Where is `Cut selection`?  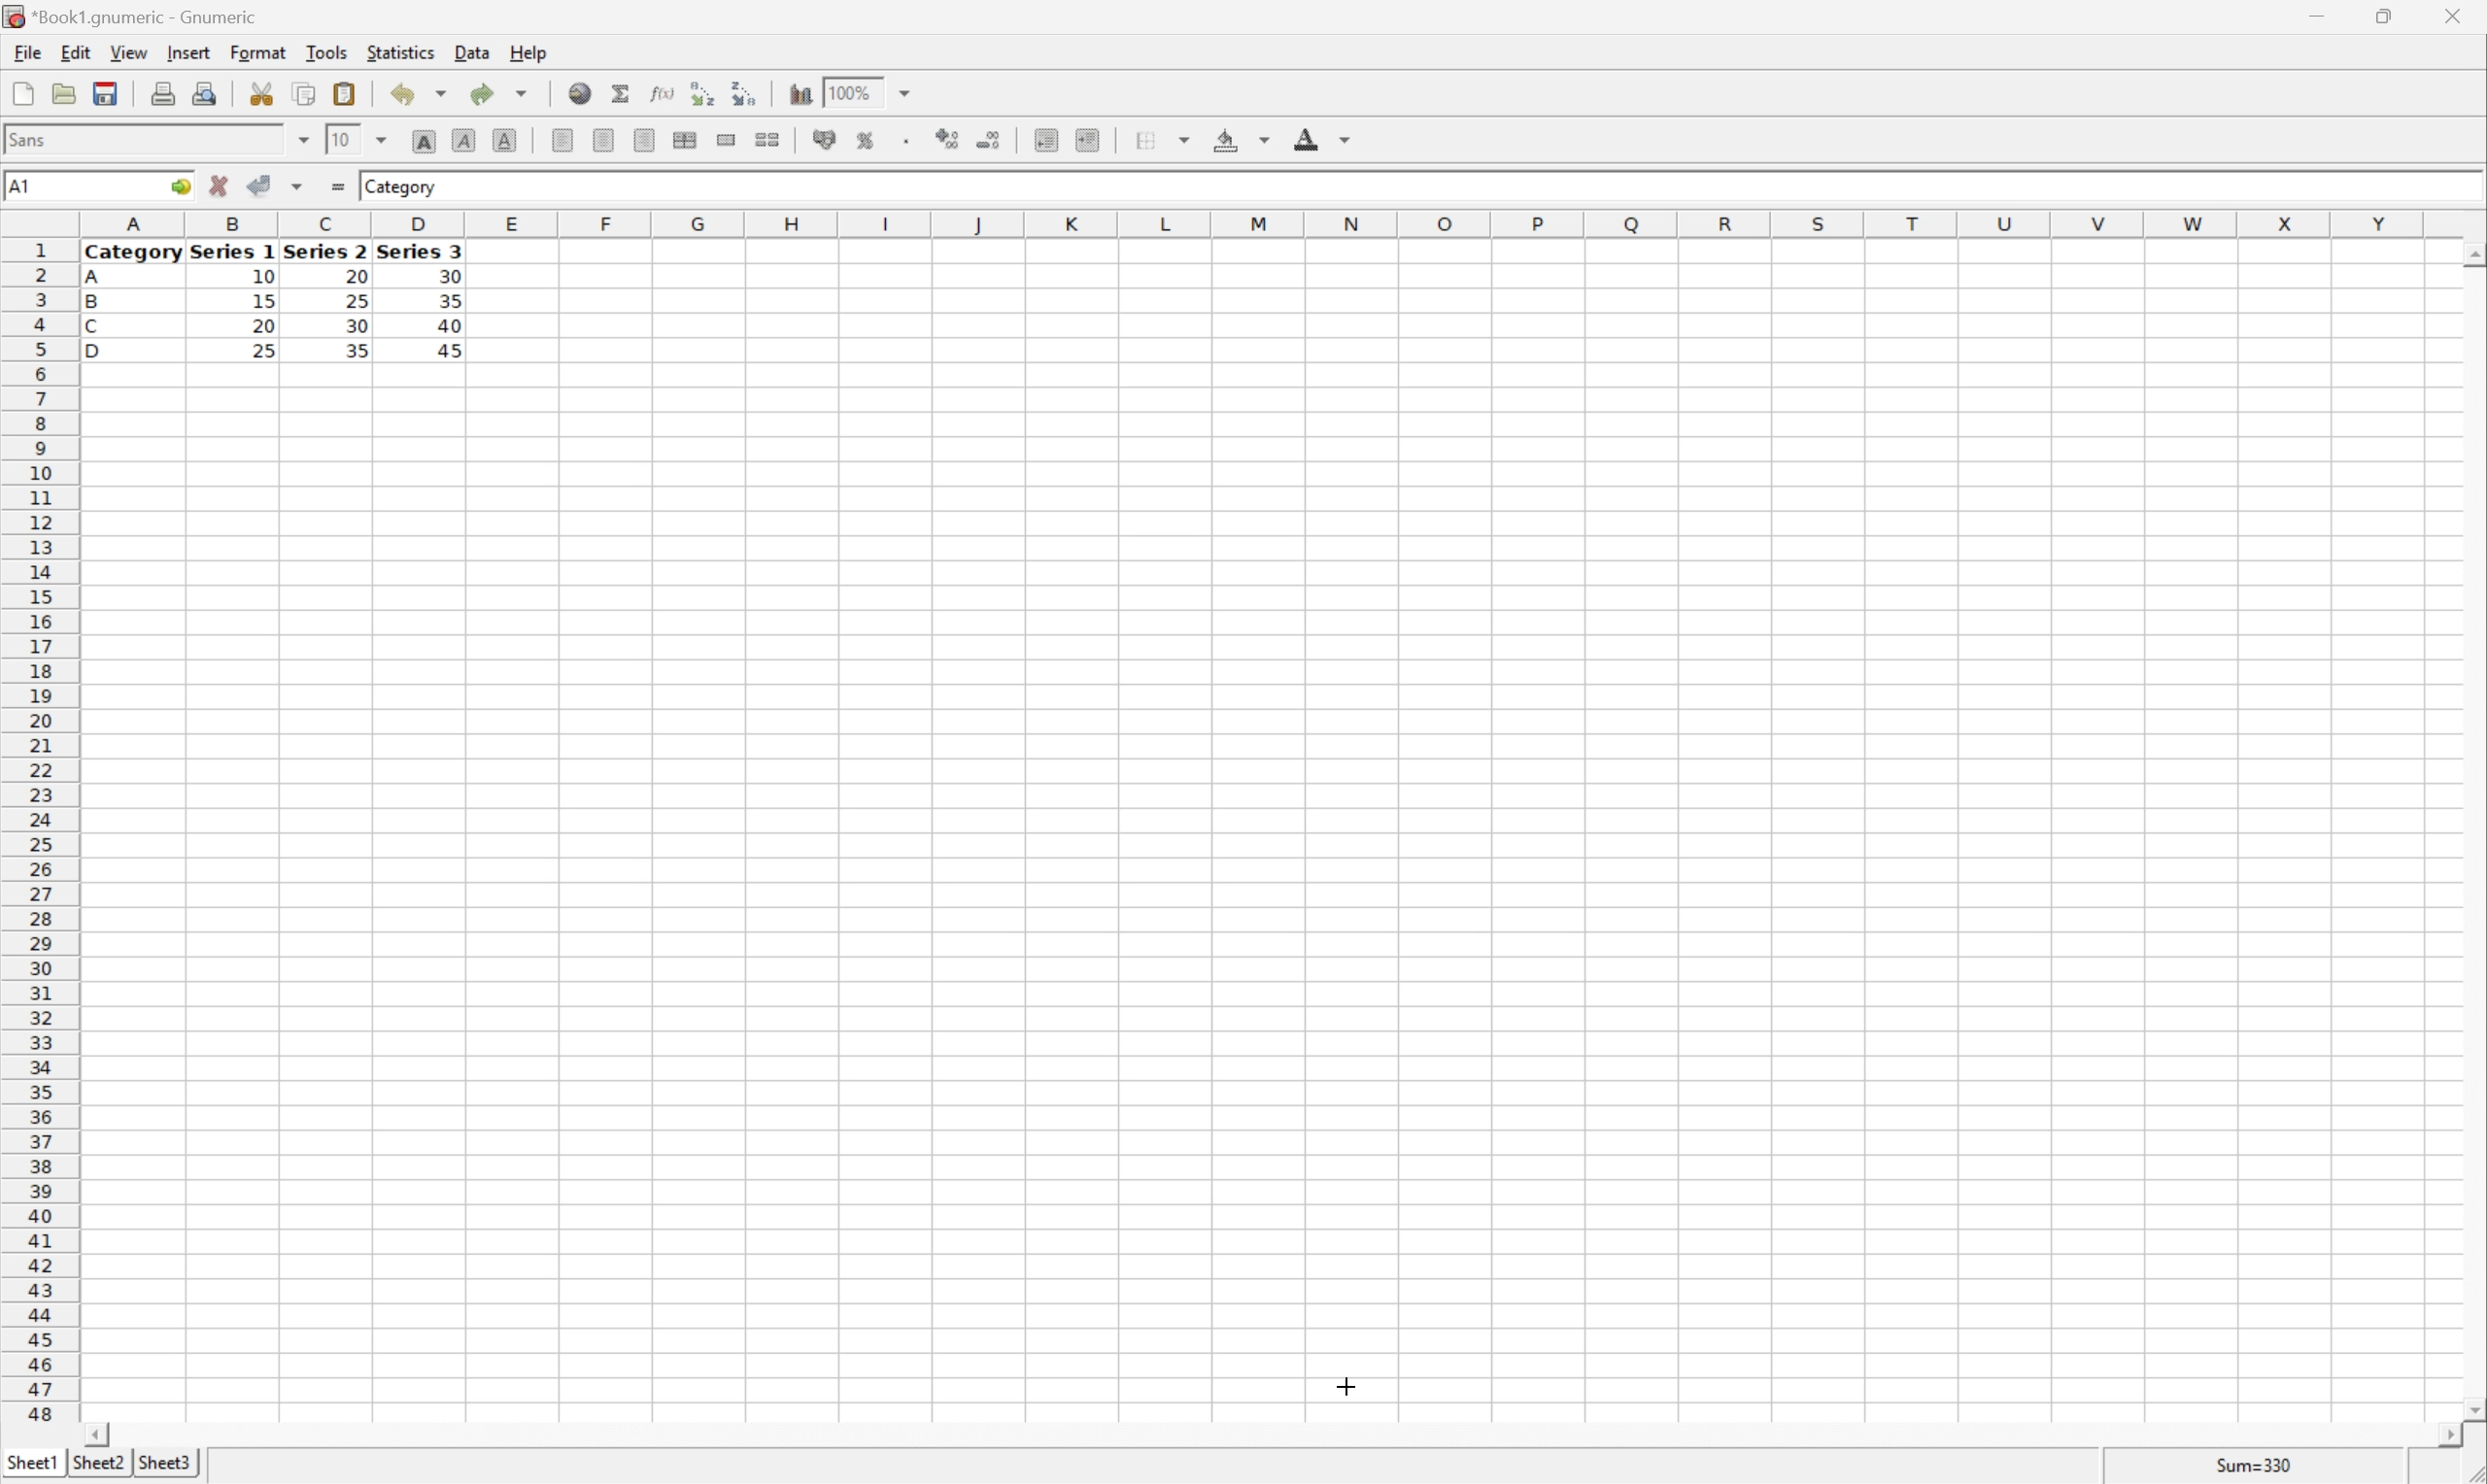 Cut selection is located at coordinates (264, 94).